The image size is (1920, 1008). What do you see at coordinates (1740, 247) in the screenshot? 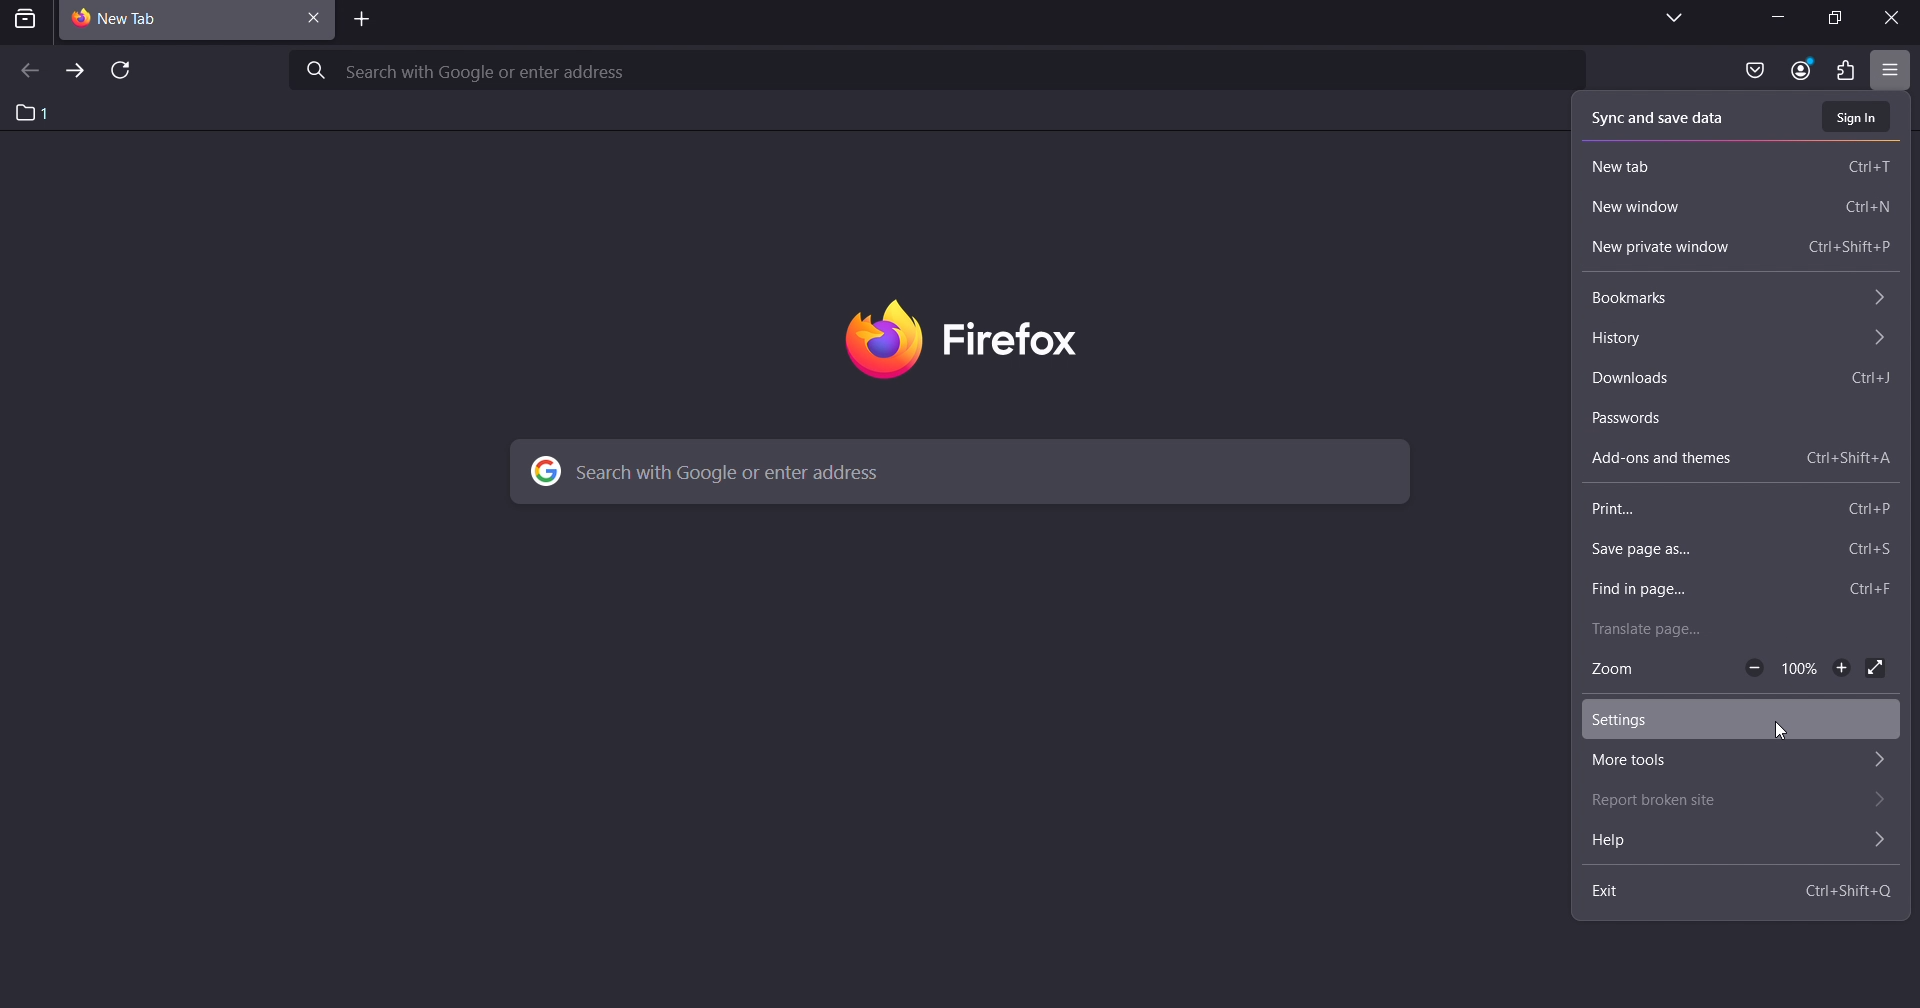
I see `new private window` at bounding box center [1740, 247].